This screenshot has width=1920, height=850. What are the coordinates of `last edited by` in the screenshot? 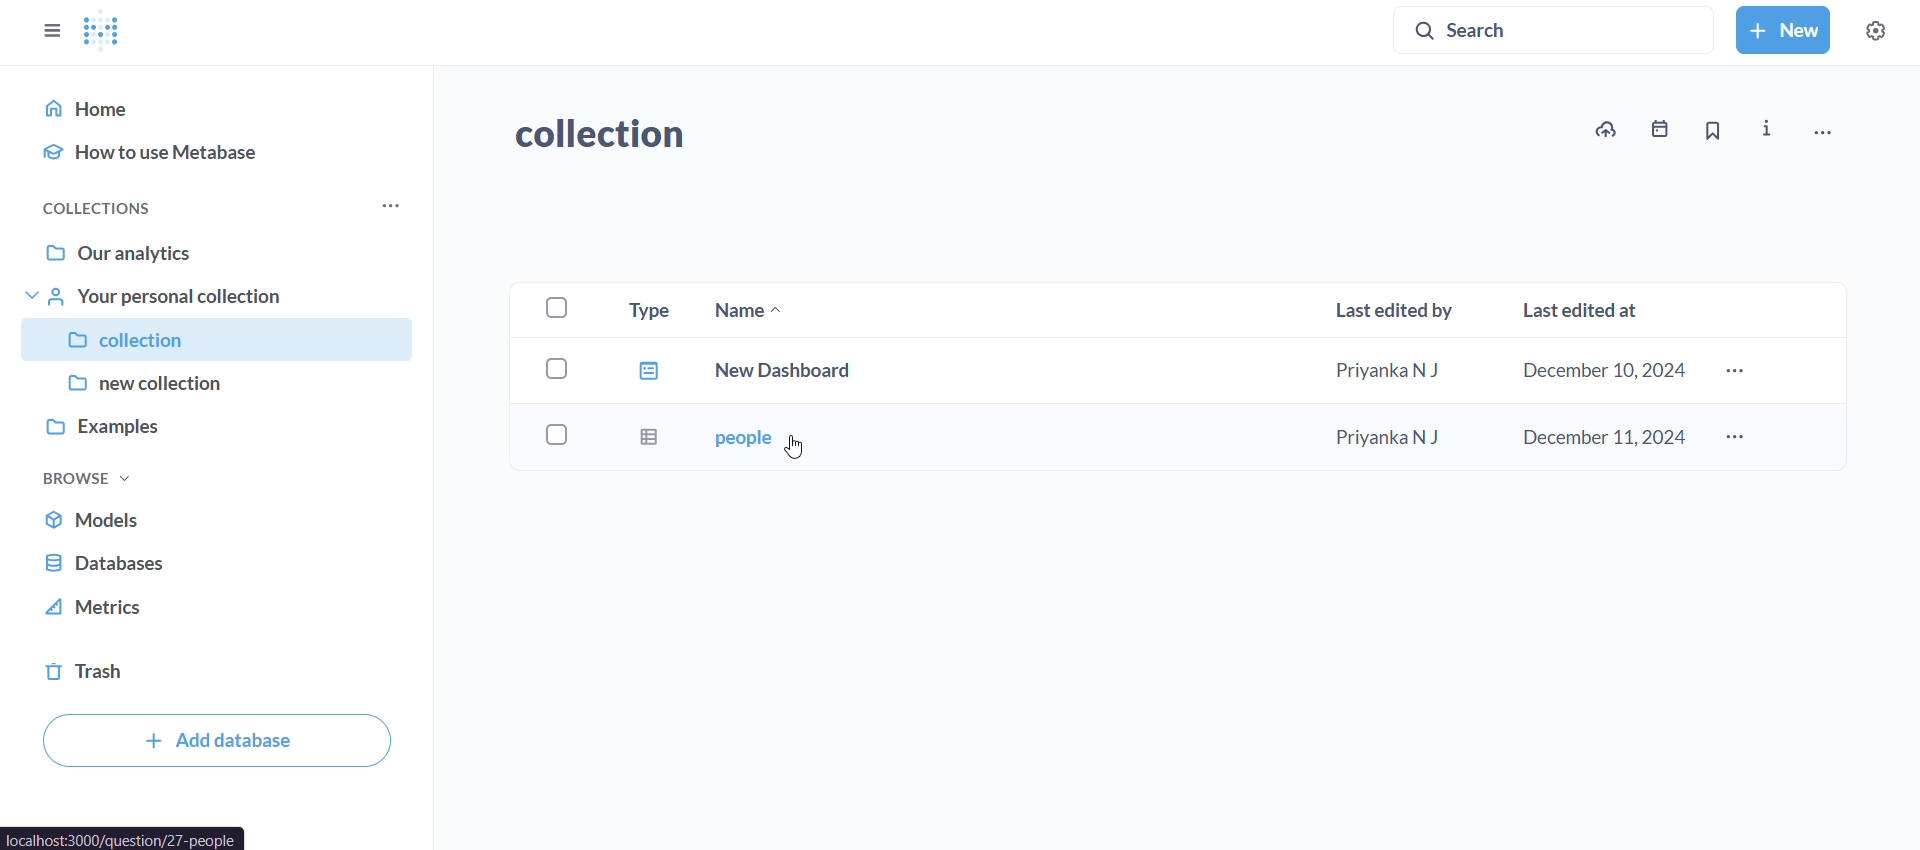 It's located at (1395, 313).